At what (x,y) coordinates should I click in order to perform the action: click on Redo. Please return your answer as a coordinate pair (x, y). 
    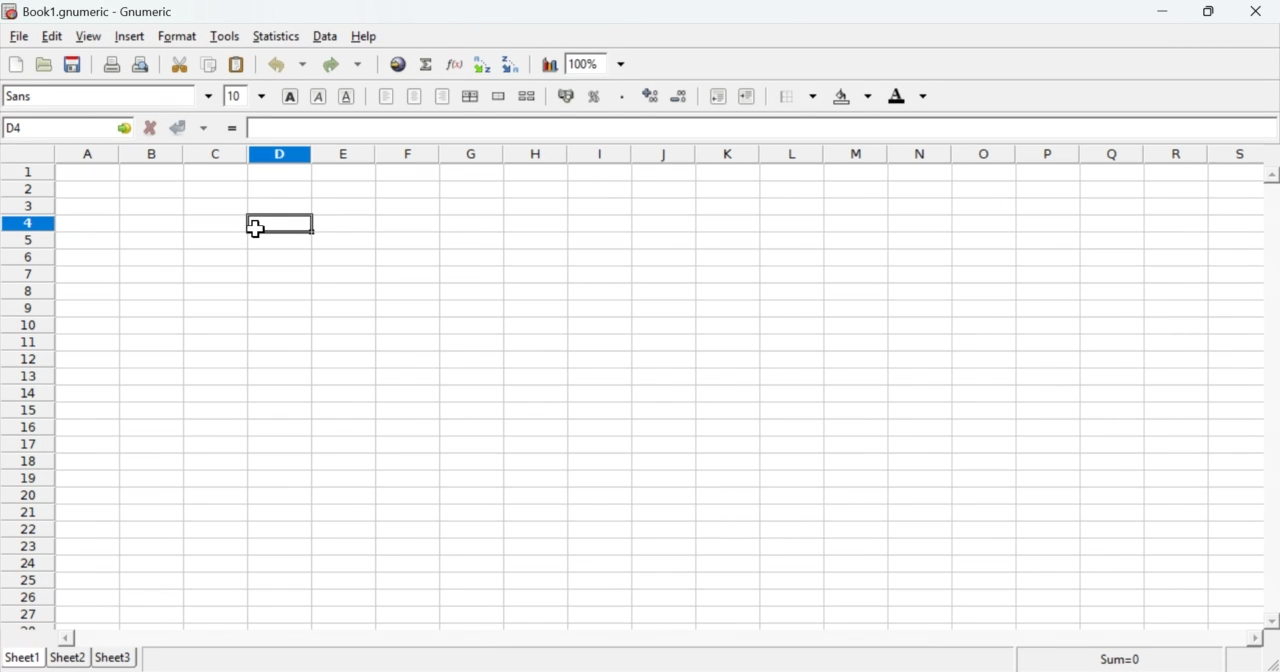
    Looking at the image, I should click on (346, 64).